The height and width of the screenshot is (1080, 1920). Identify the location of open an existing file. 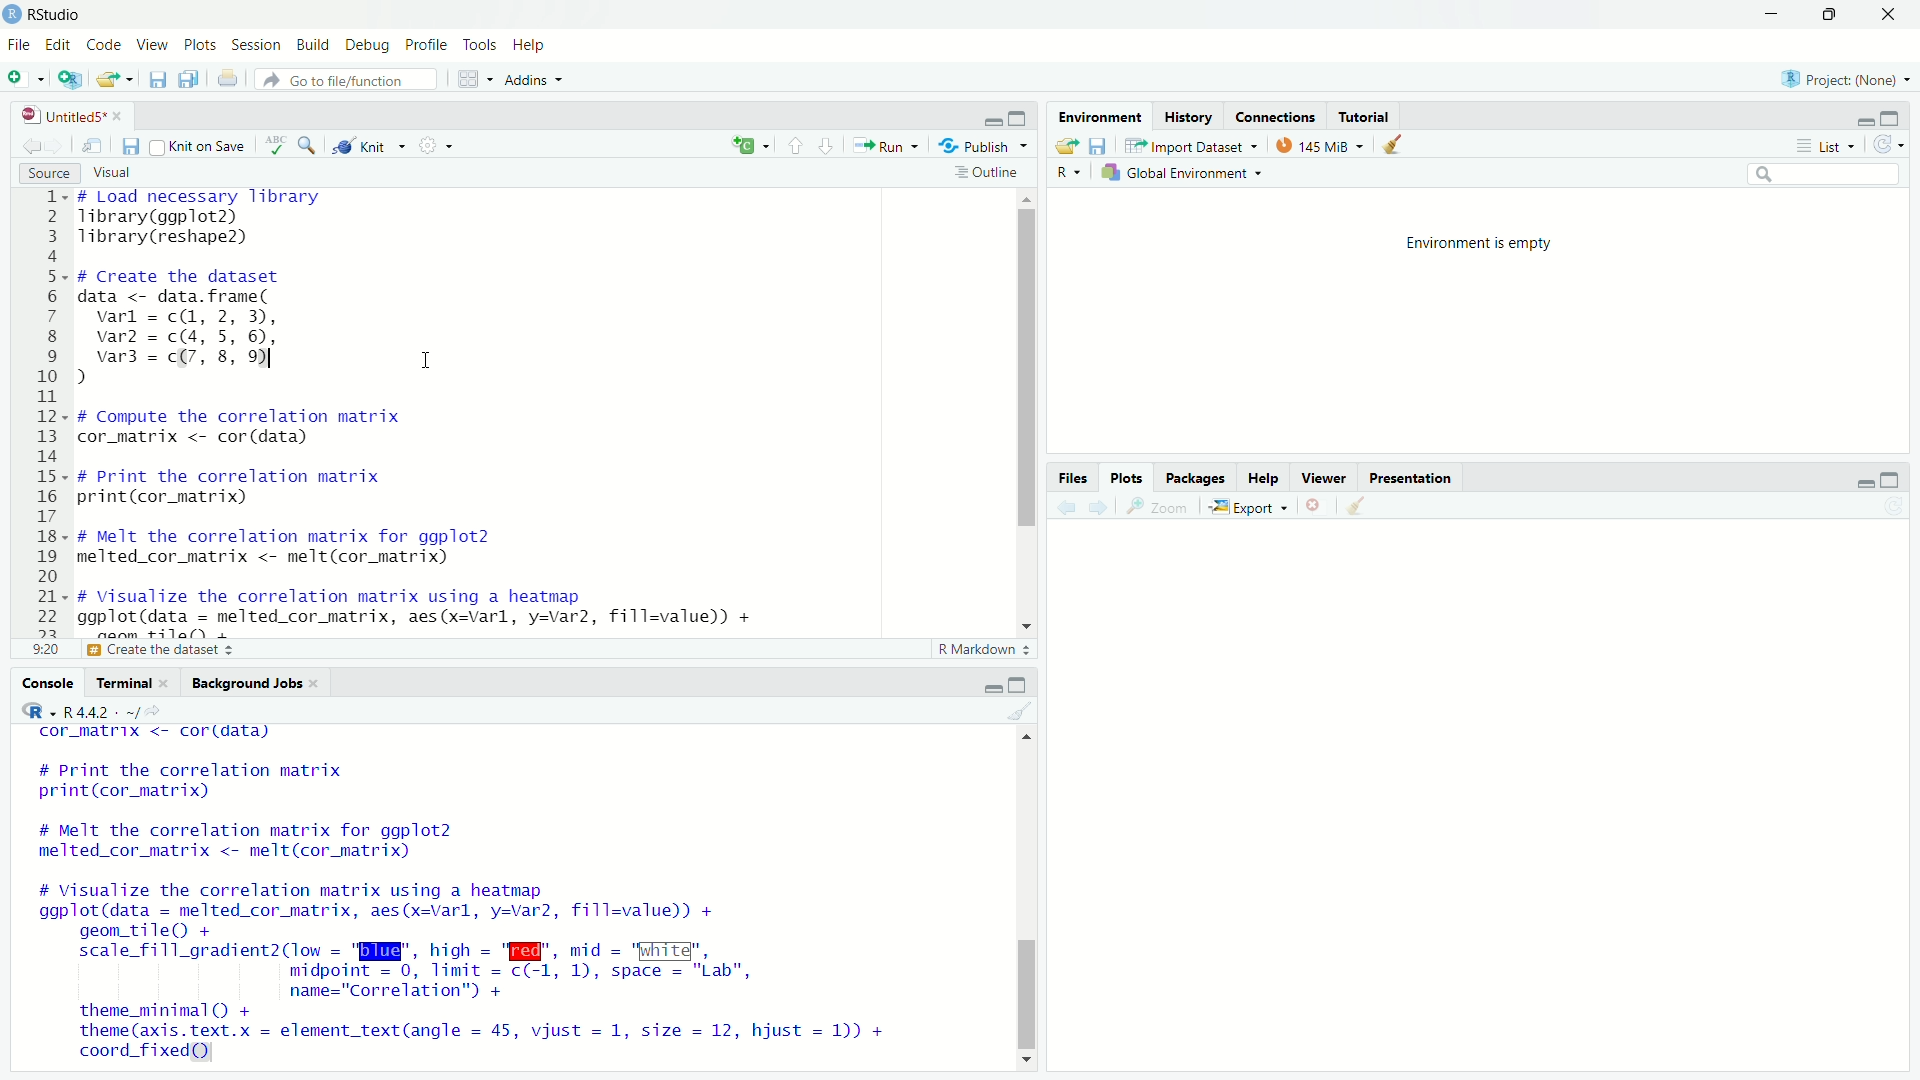
(114, 79).